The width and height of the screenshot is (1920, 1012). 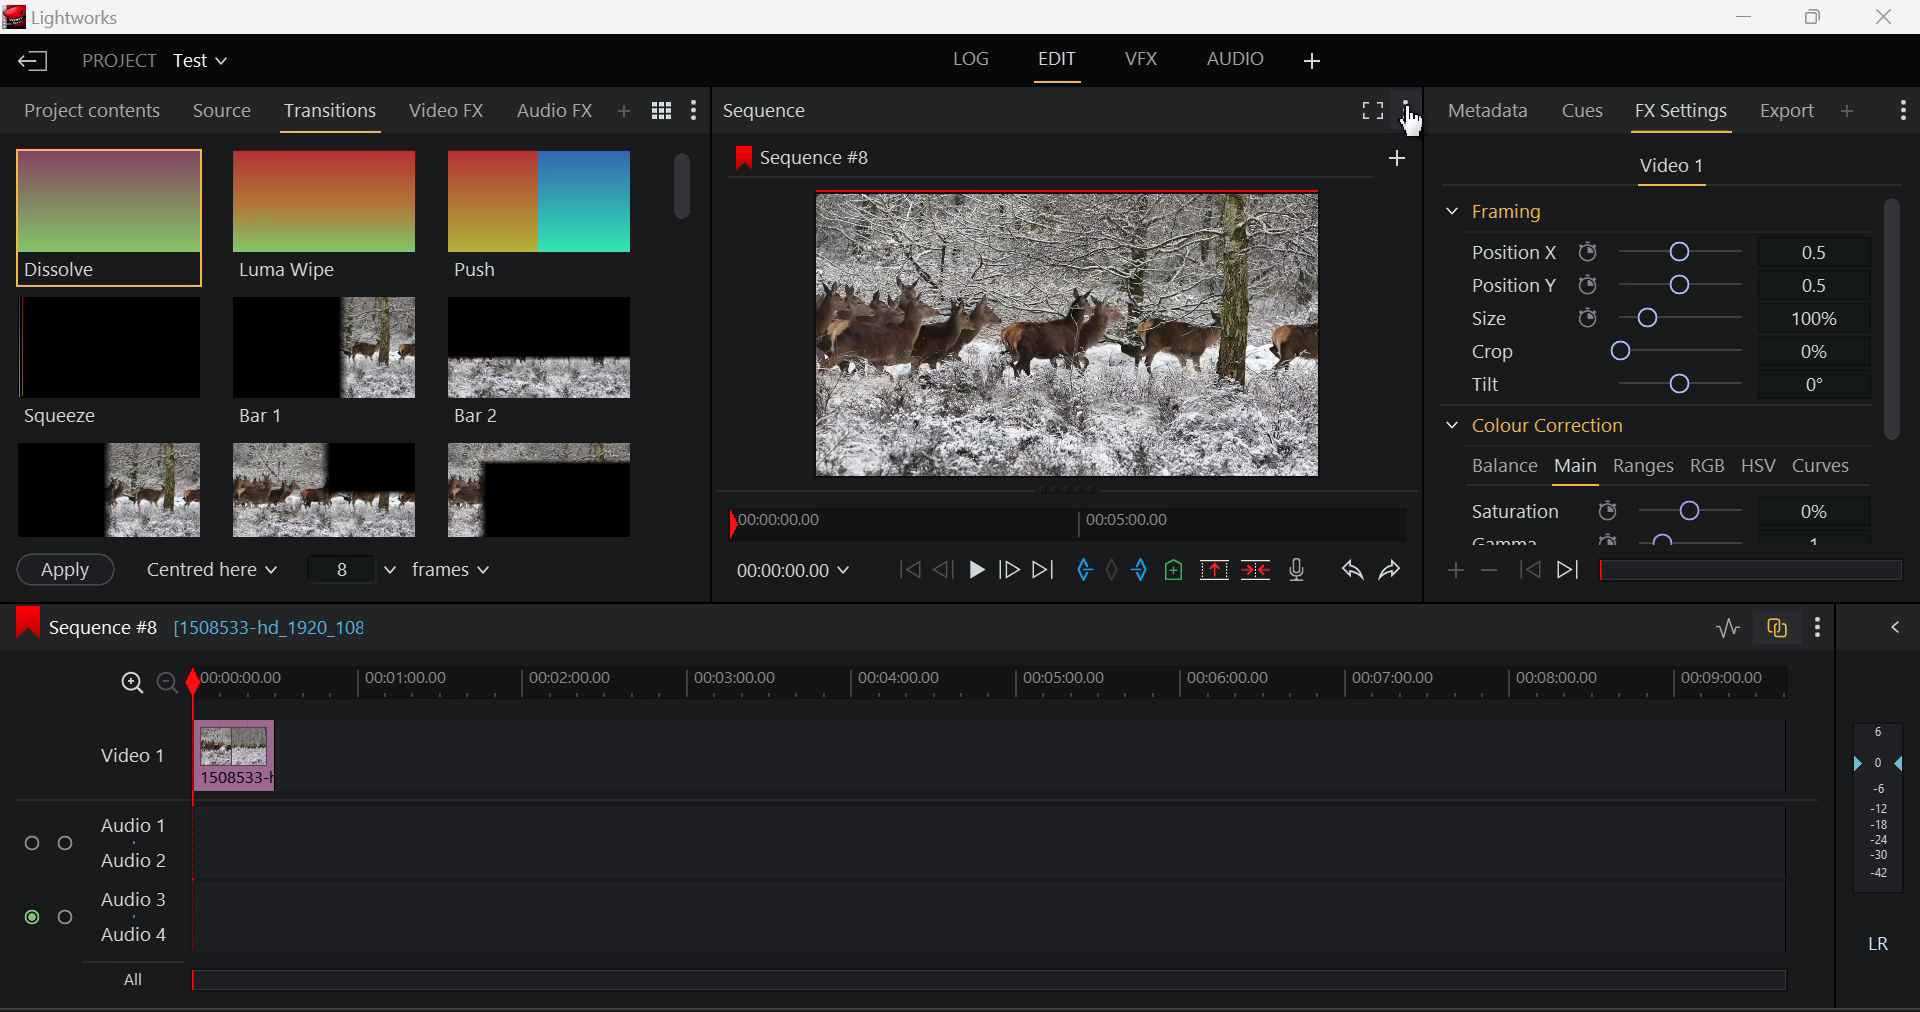 What do you see at coordinates (811, 157) in the screenshot?
I see `Sequence #8` at bounding box center [811, 157].